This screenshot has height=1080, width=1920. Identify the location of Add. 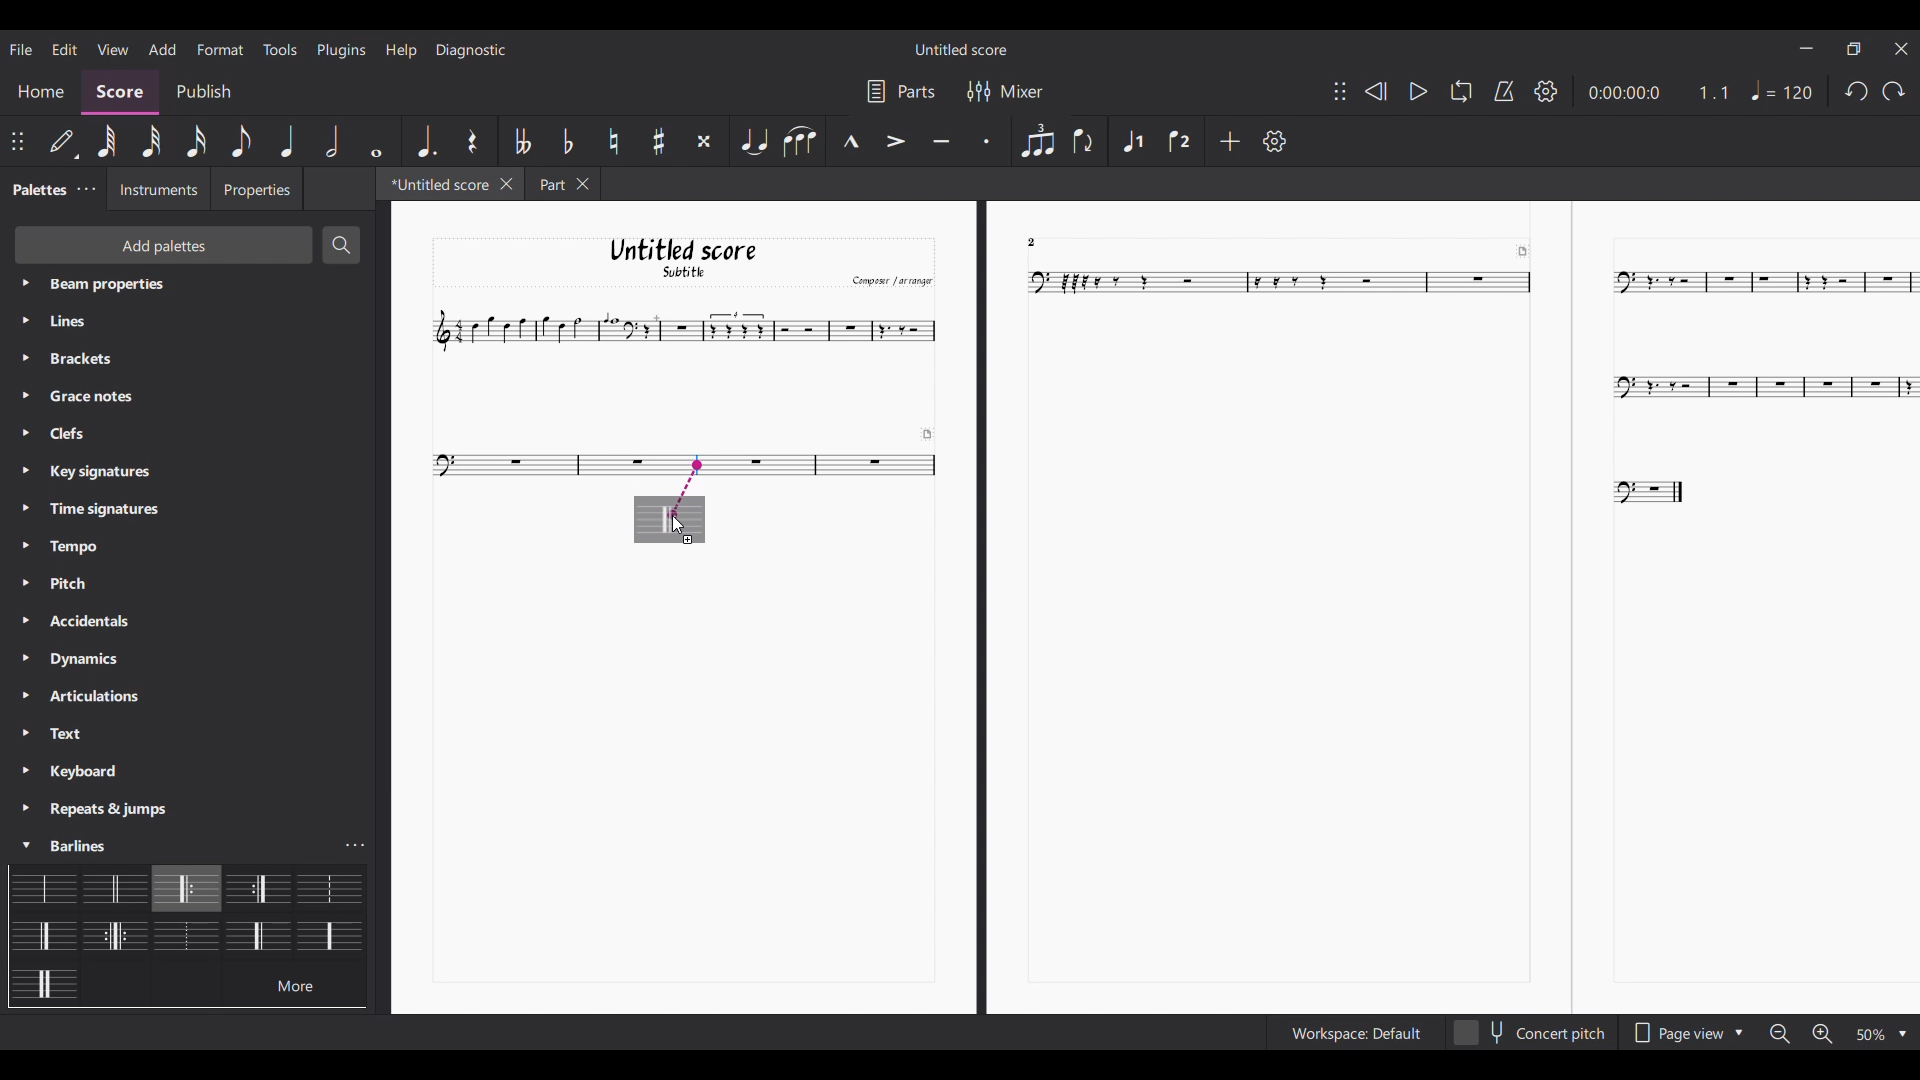
(1230, 141).